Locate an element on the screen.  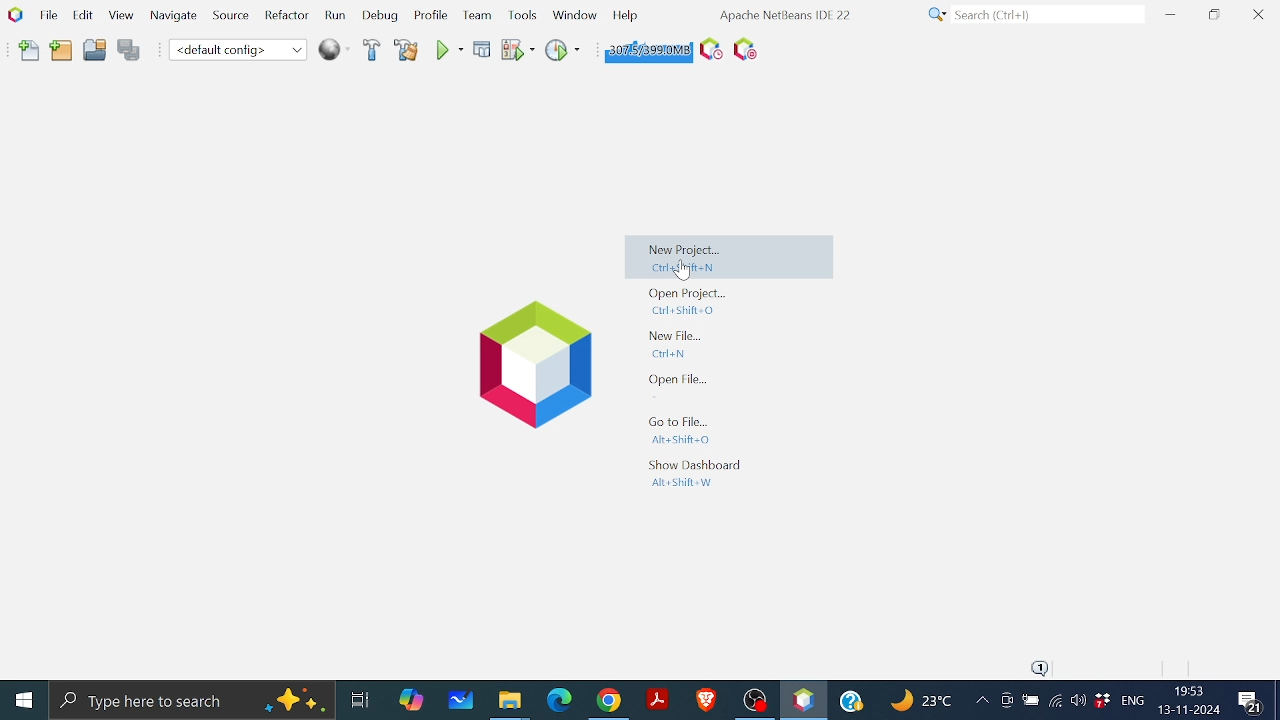
NetBeans logo is located at coordinates (14, 14).